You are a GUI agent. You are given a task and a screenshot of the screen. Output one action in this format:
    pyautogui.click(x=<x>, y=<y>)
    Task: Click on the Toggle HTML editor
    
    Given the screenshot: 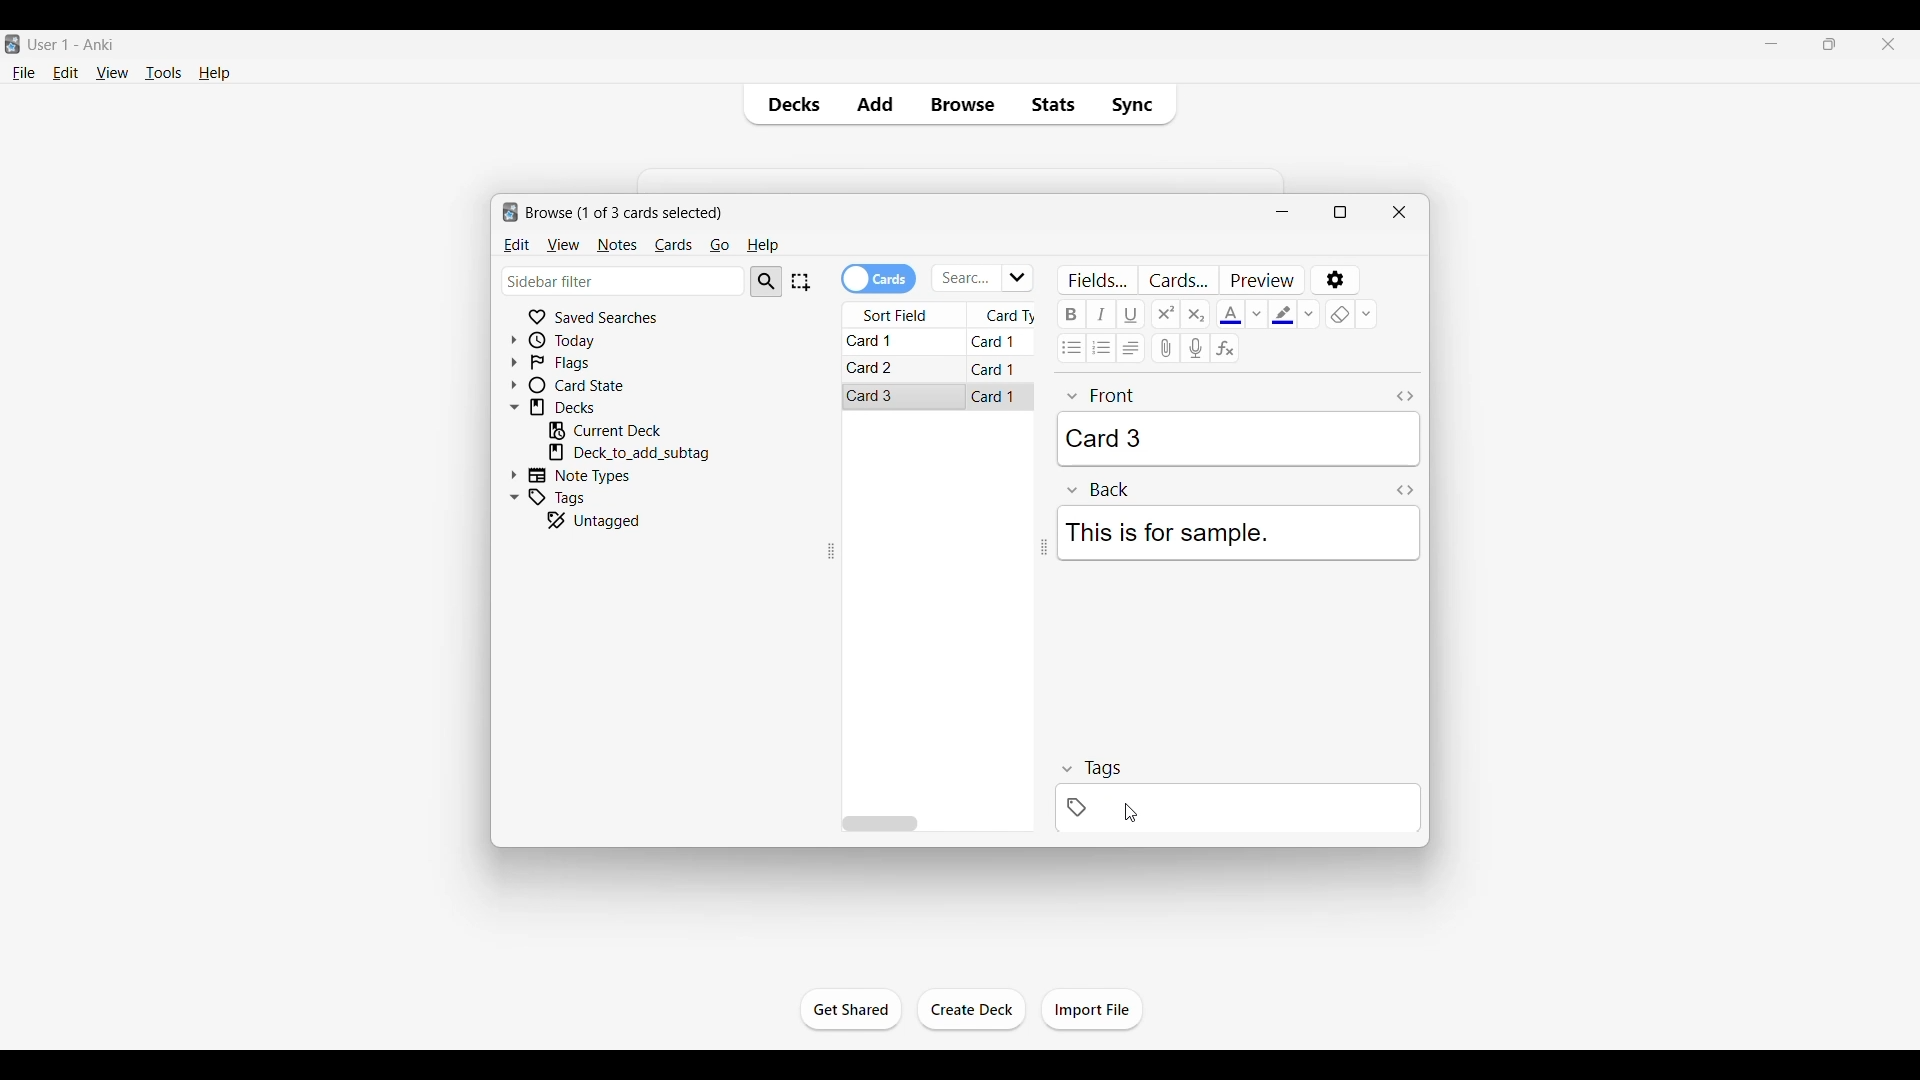 What is the action you would take?
    pyautogui.click(x=1405, y=490)
    